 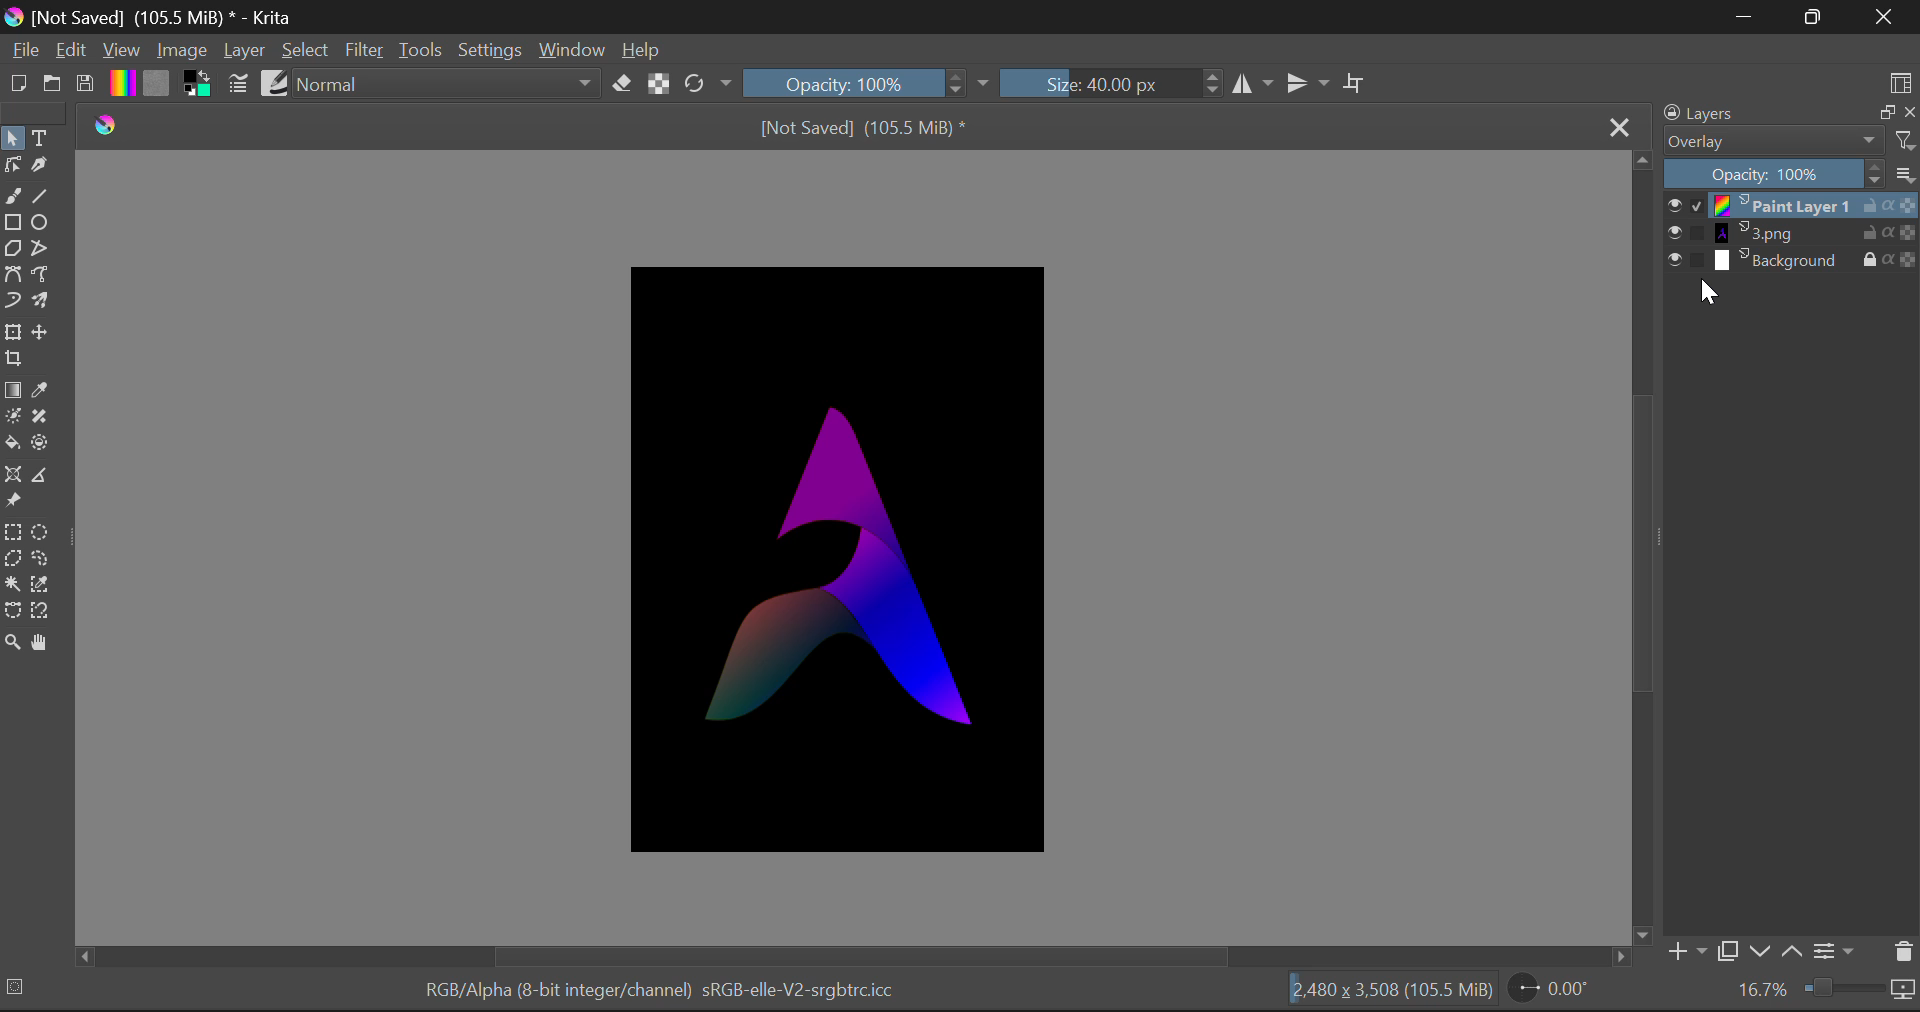 What do you see at coordinates (199, 85) in the screenshot?
I see `Colors in use` at bounding box center [199, 85].